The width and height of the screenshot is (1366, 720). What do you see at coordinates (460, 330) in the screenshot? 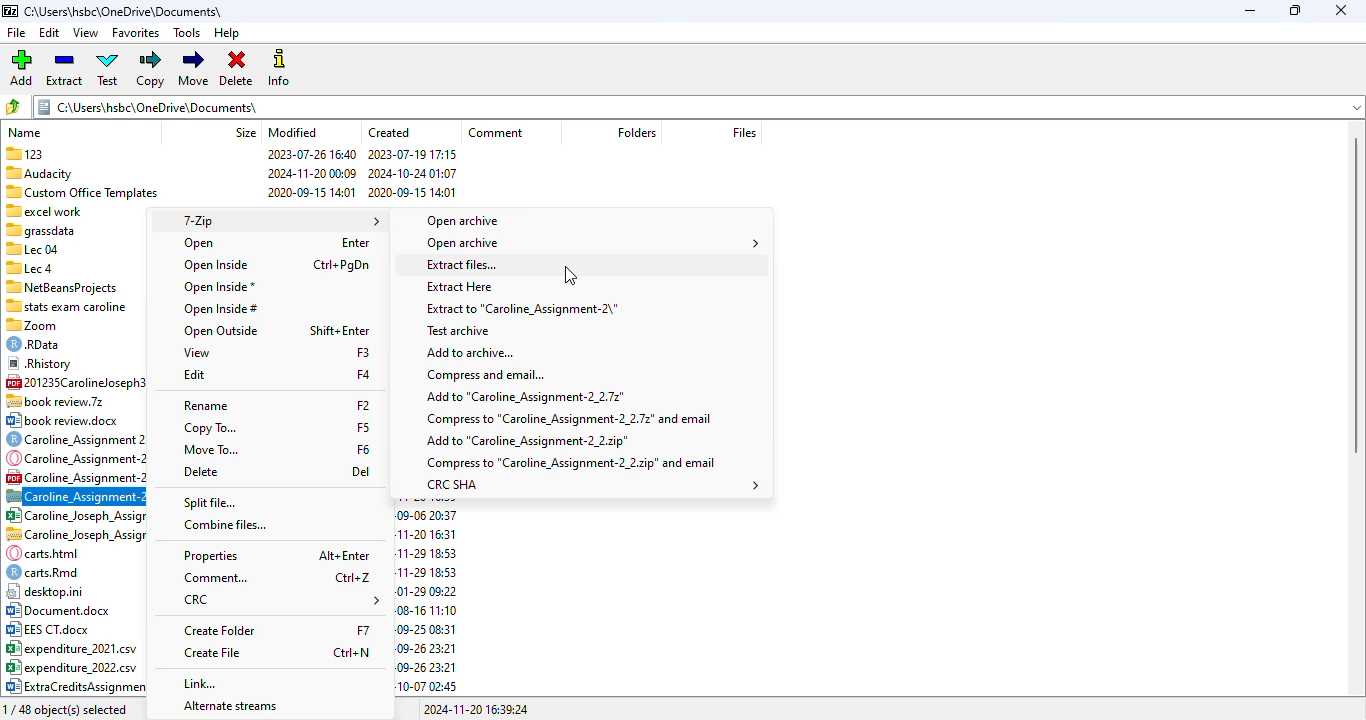
I see `test archive` at bounding box center [460, 330].